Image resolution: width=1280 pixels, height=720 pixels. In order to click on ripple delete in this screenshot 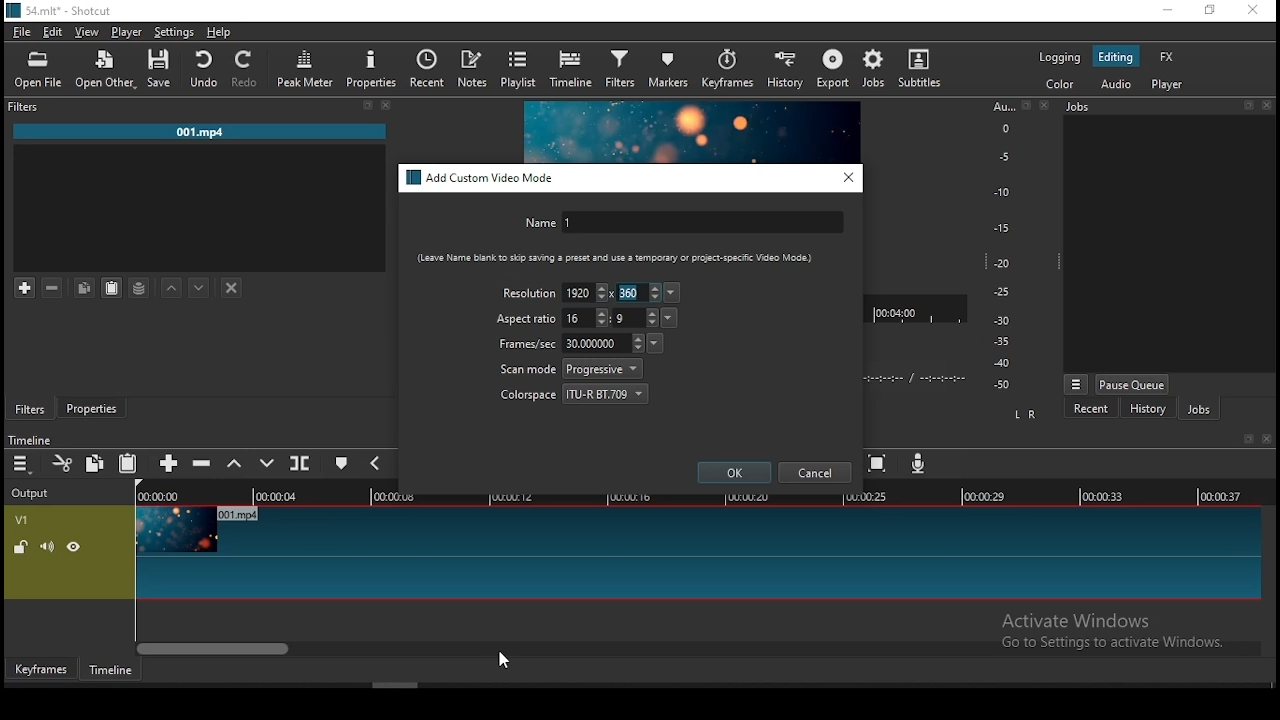, I will do `click(201, 462)`.